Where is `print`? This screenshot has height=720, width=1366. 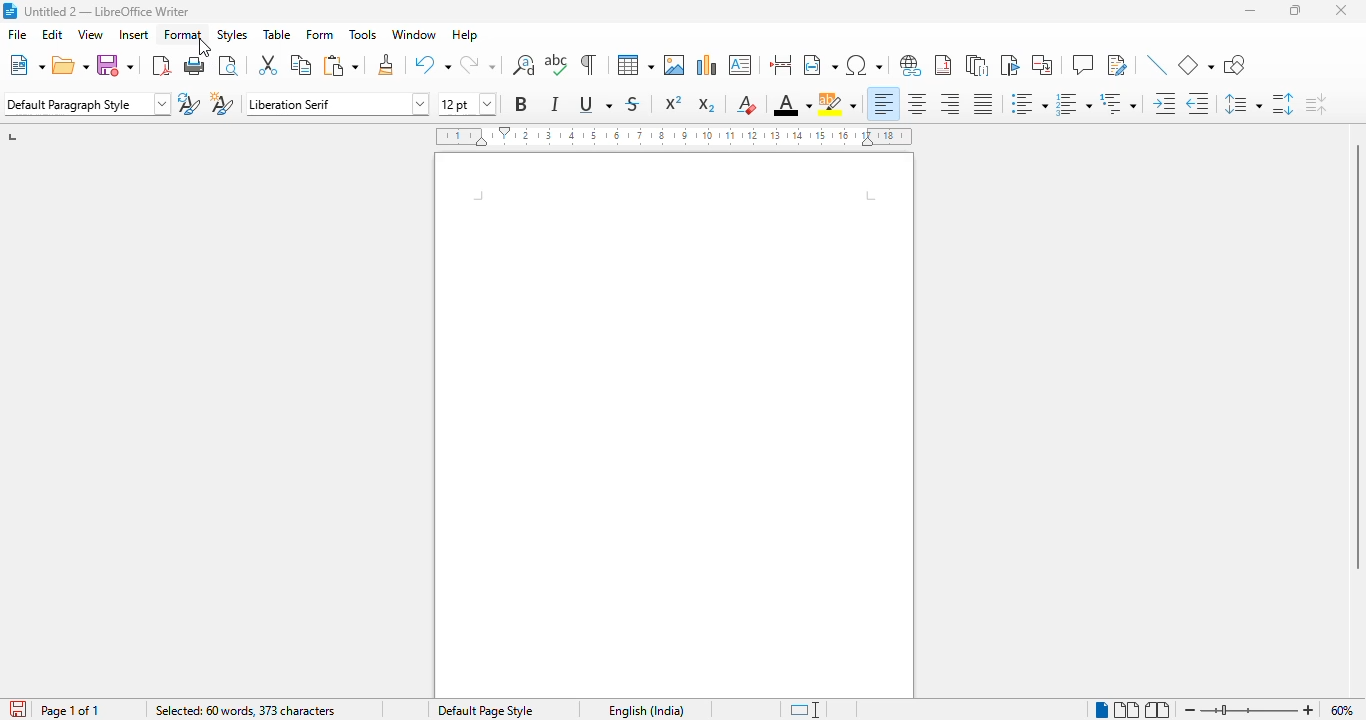 print is located at coordinates (195, 65).